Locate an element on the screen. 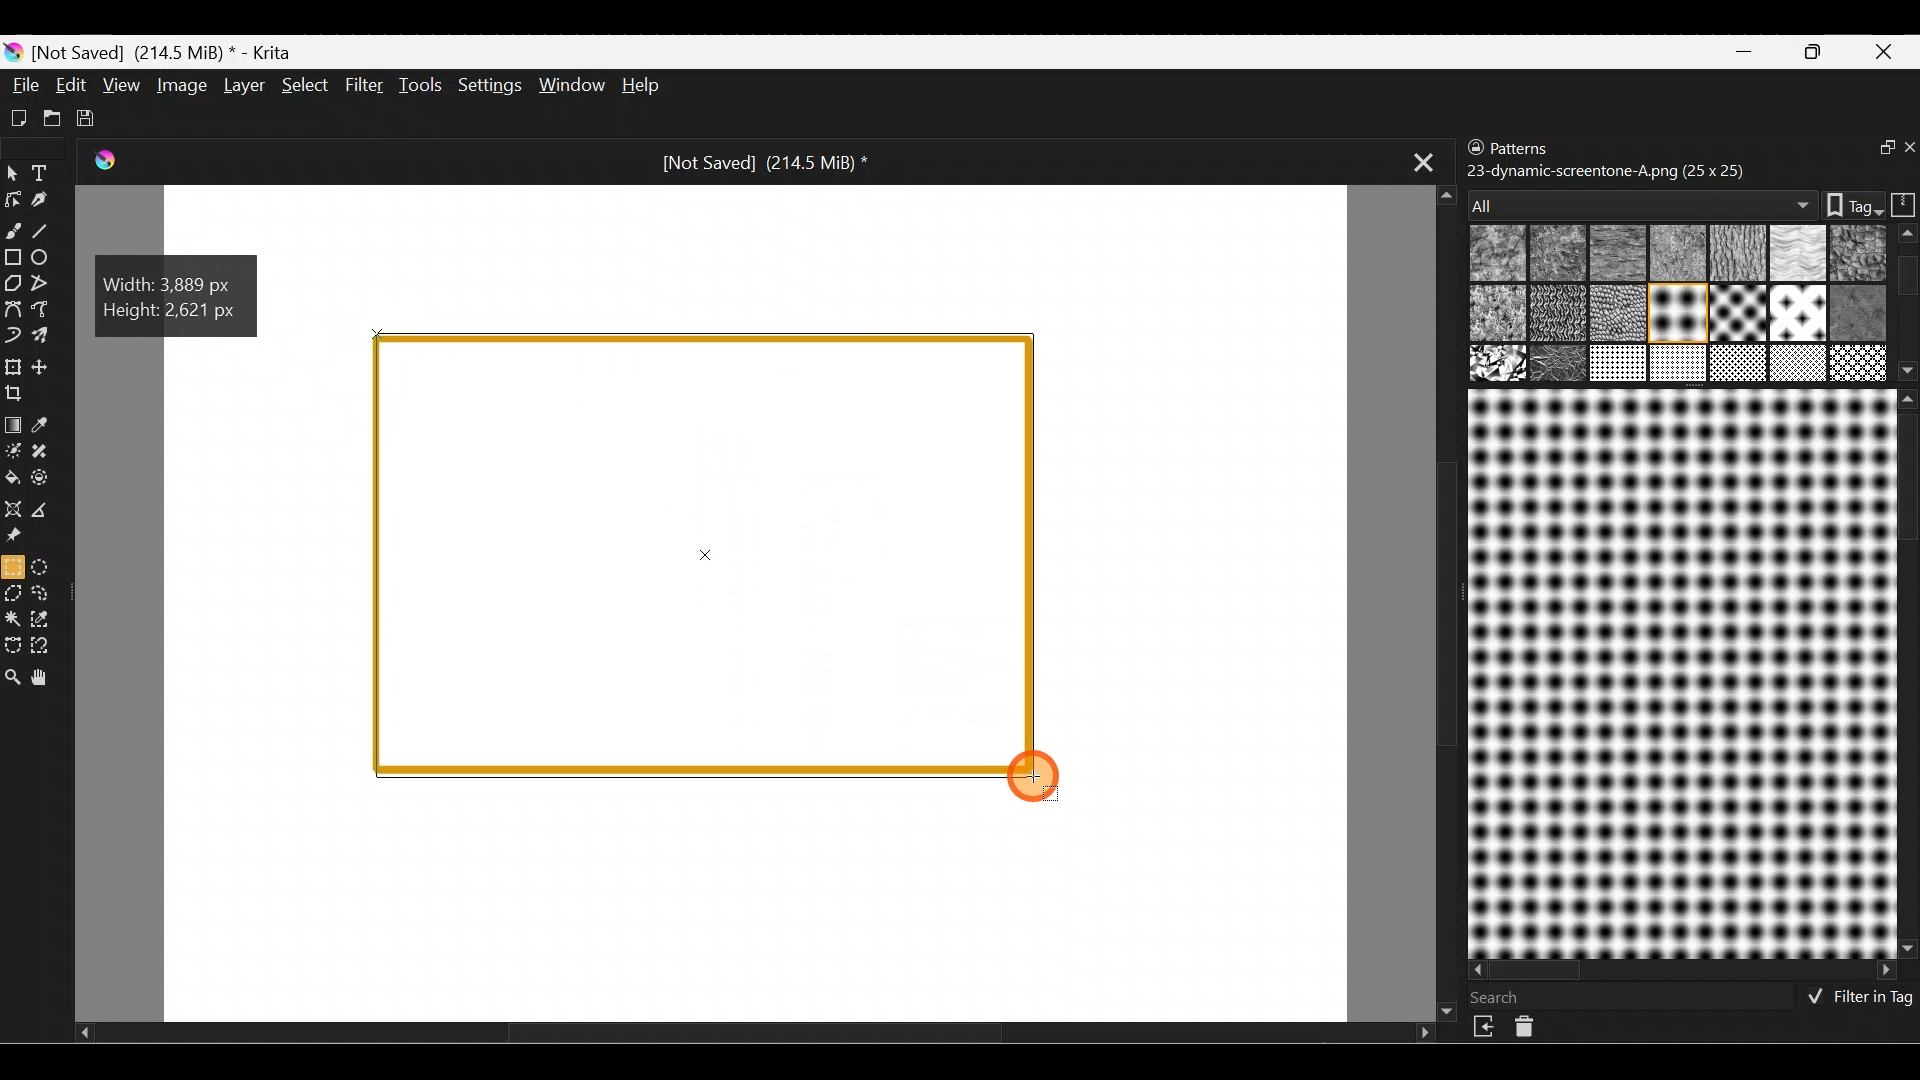  Tools is located at coordinates (419, 87).